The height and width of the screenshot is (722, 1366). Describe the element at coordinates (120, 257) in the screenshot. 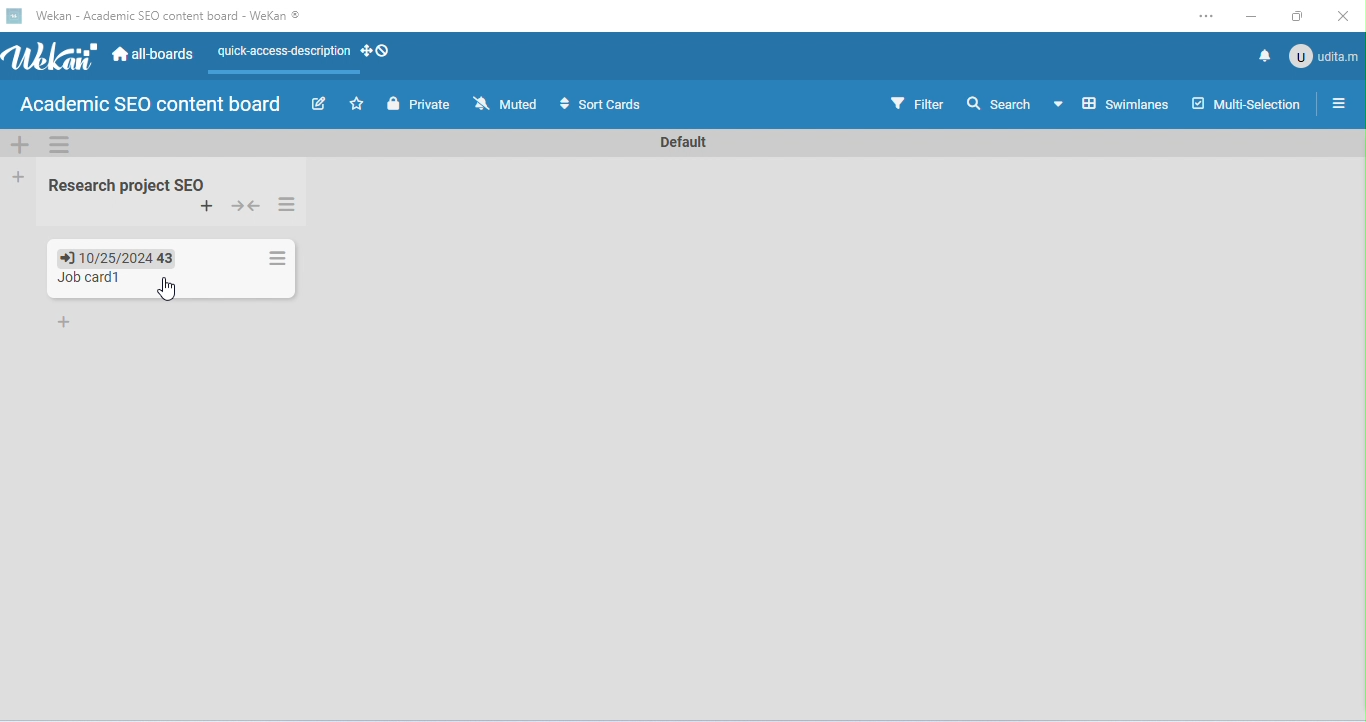

I see `due date of card` at that location.